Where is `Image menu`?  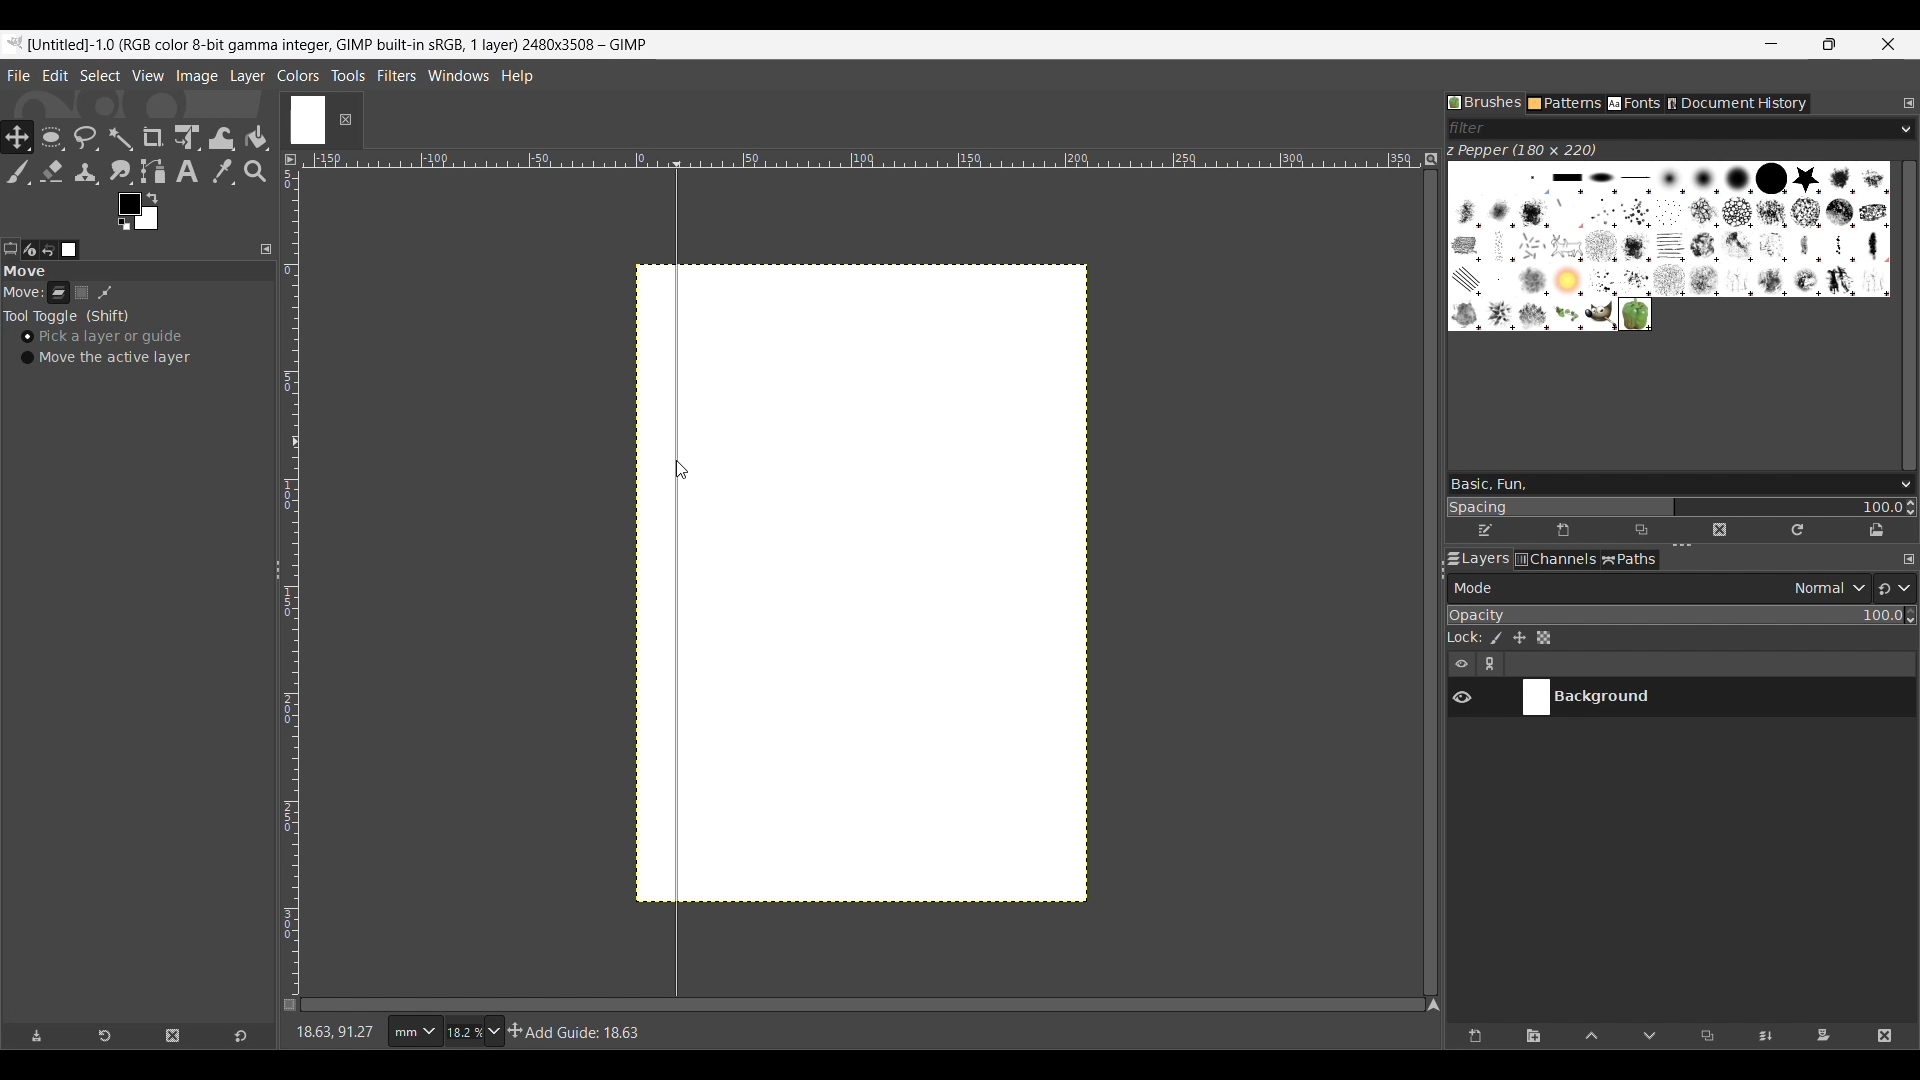
Image menu is located at coordinates (197, 77).